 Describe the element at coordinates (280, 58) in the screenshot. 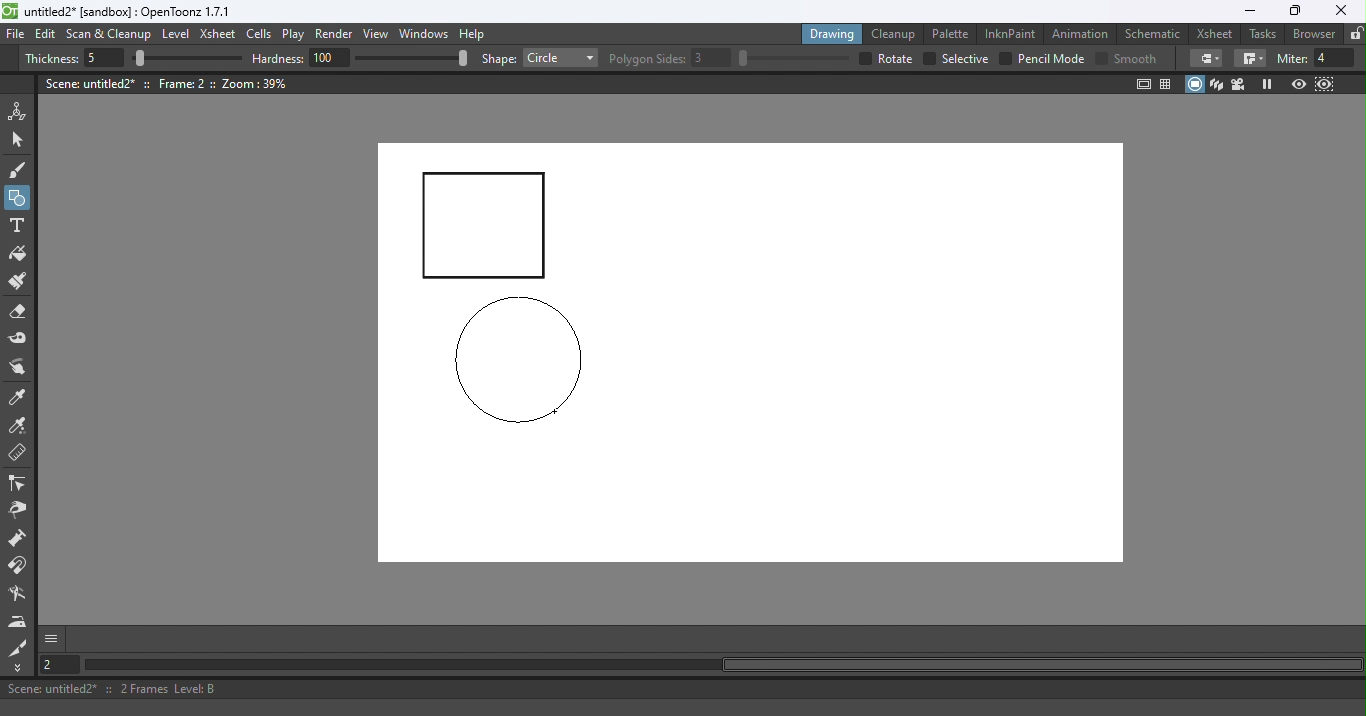

I see `hardness` at that location.